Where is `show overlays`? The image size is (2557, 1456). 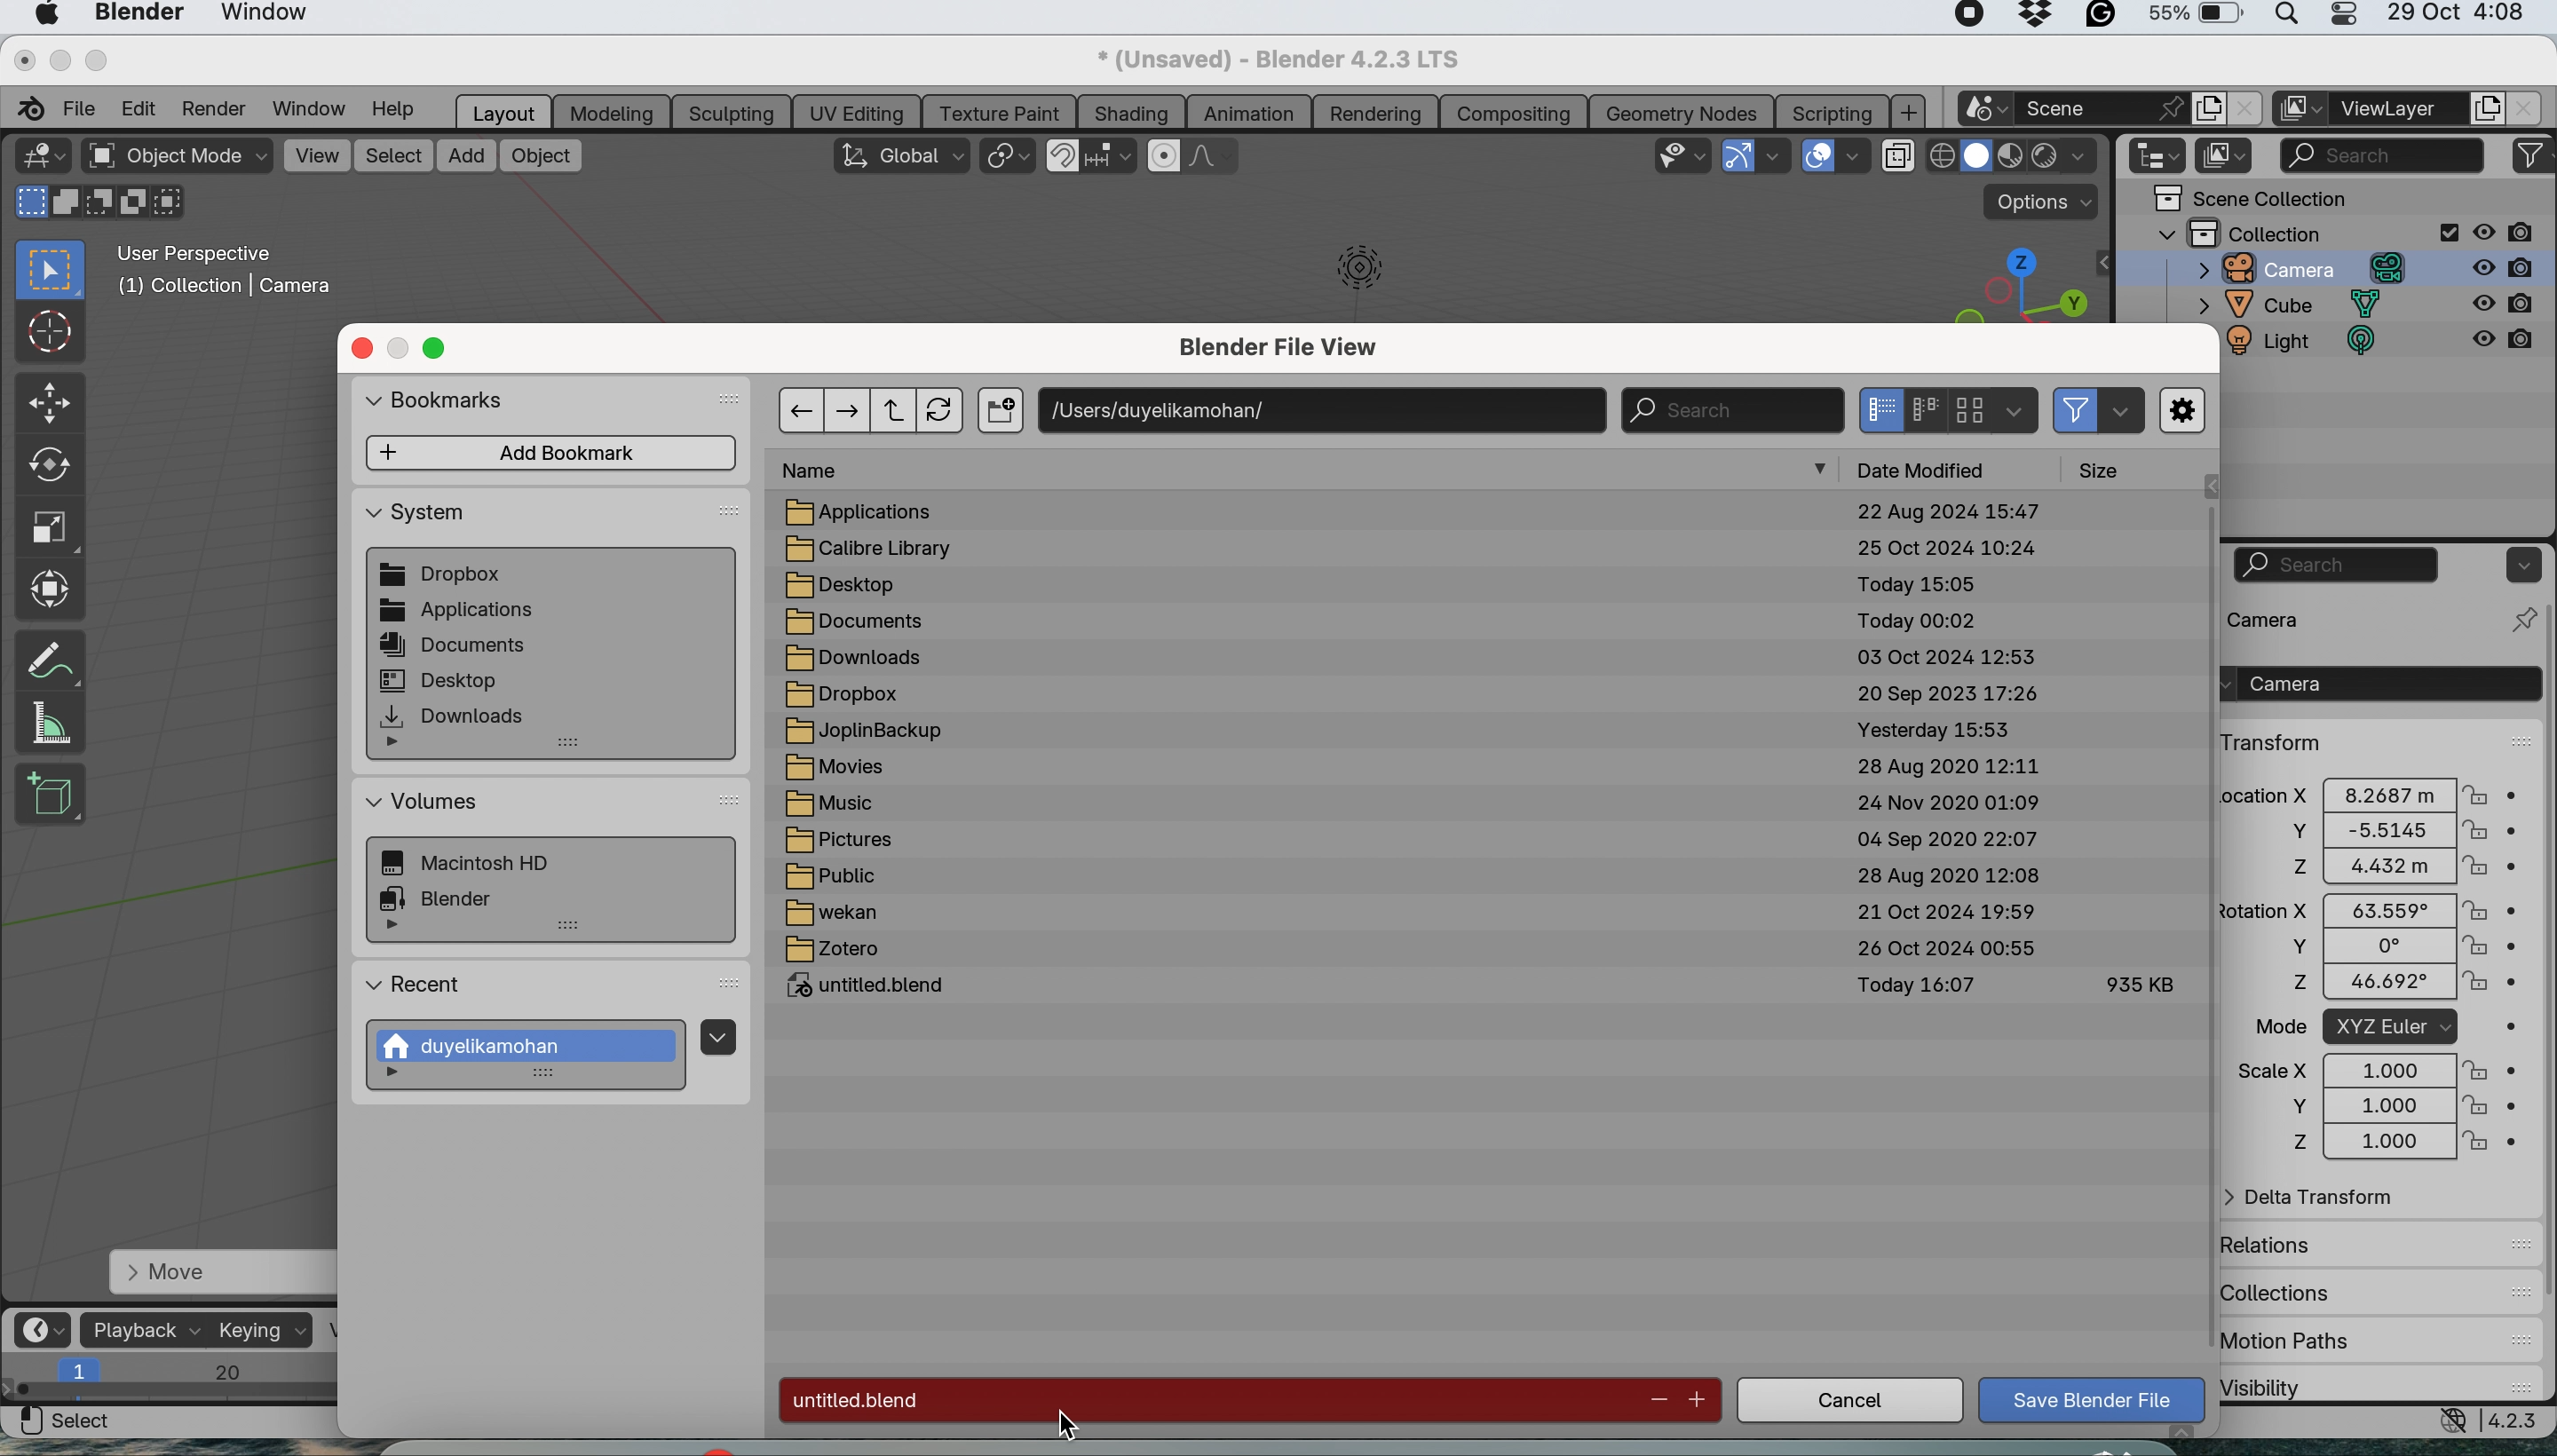
show overlays is located at coordinates (1820, 156).